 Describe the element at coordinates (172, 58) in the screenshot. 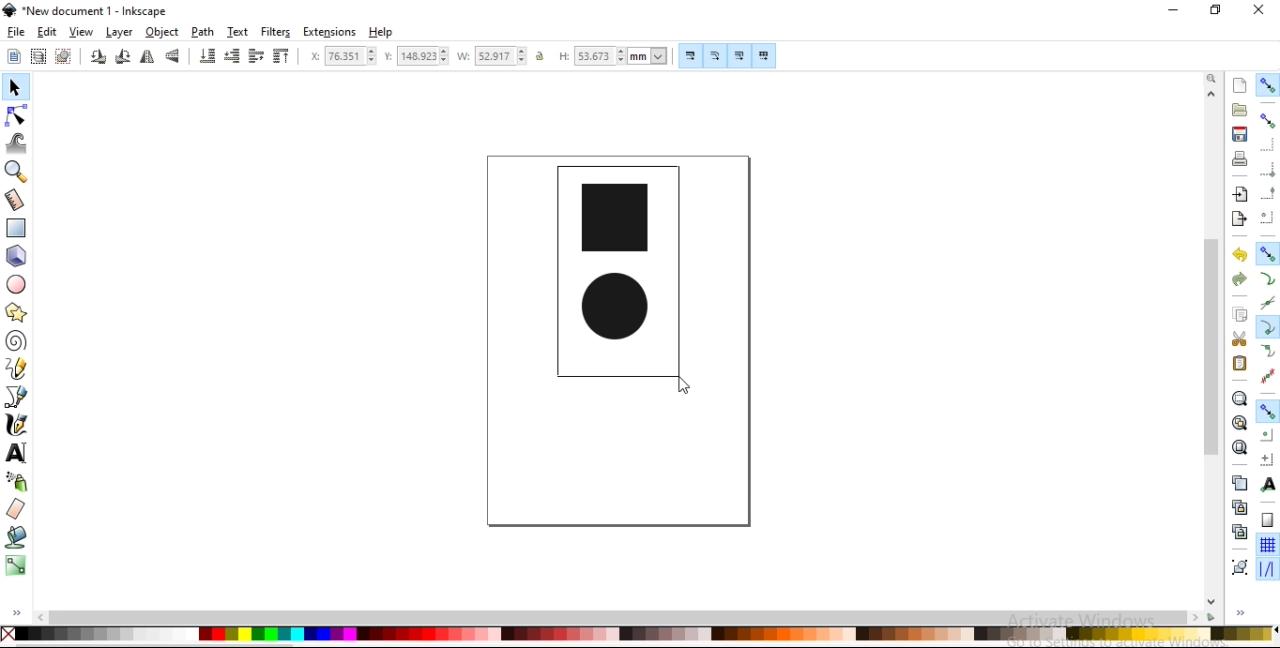

I see `flip vertical` at that location.